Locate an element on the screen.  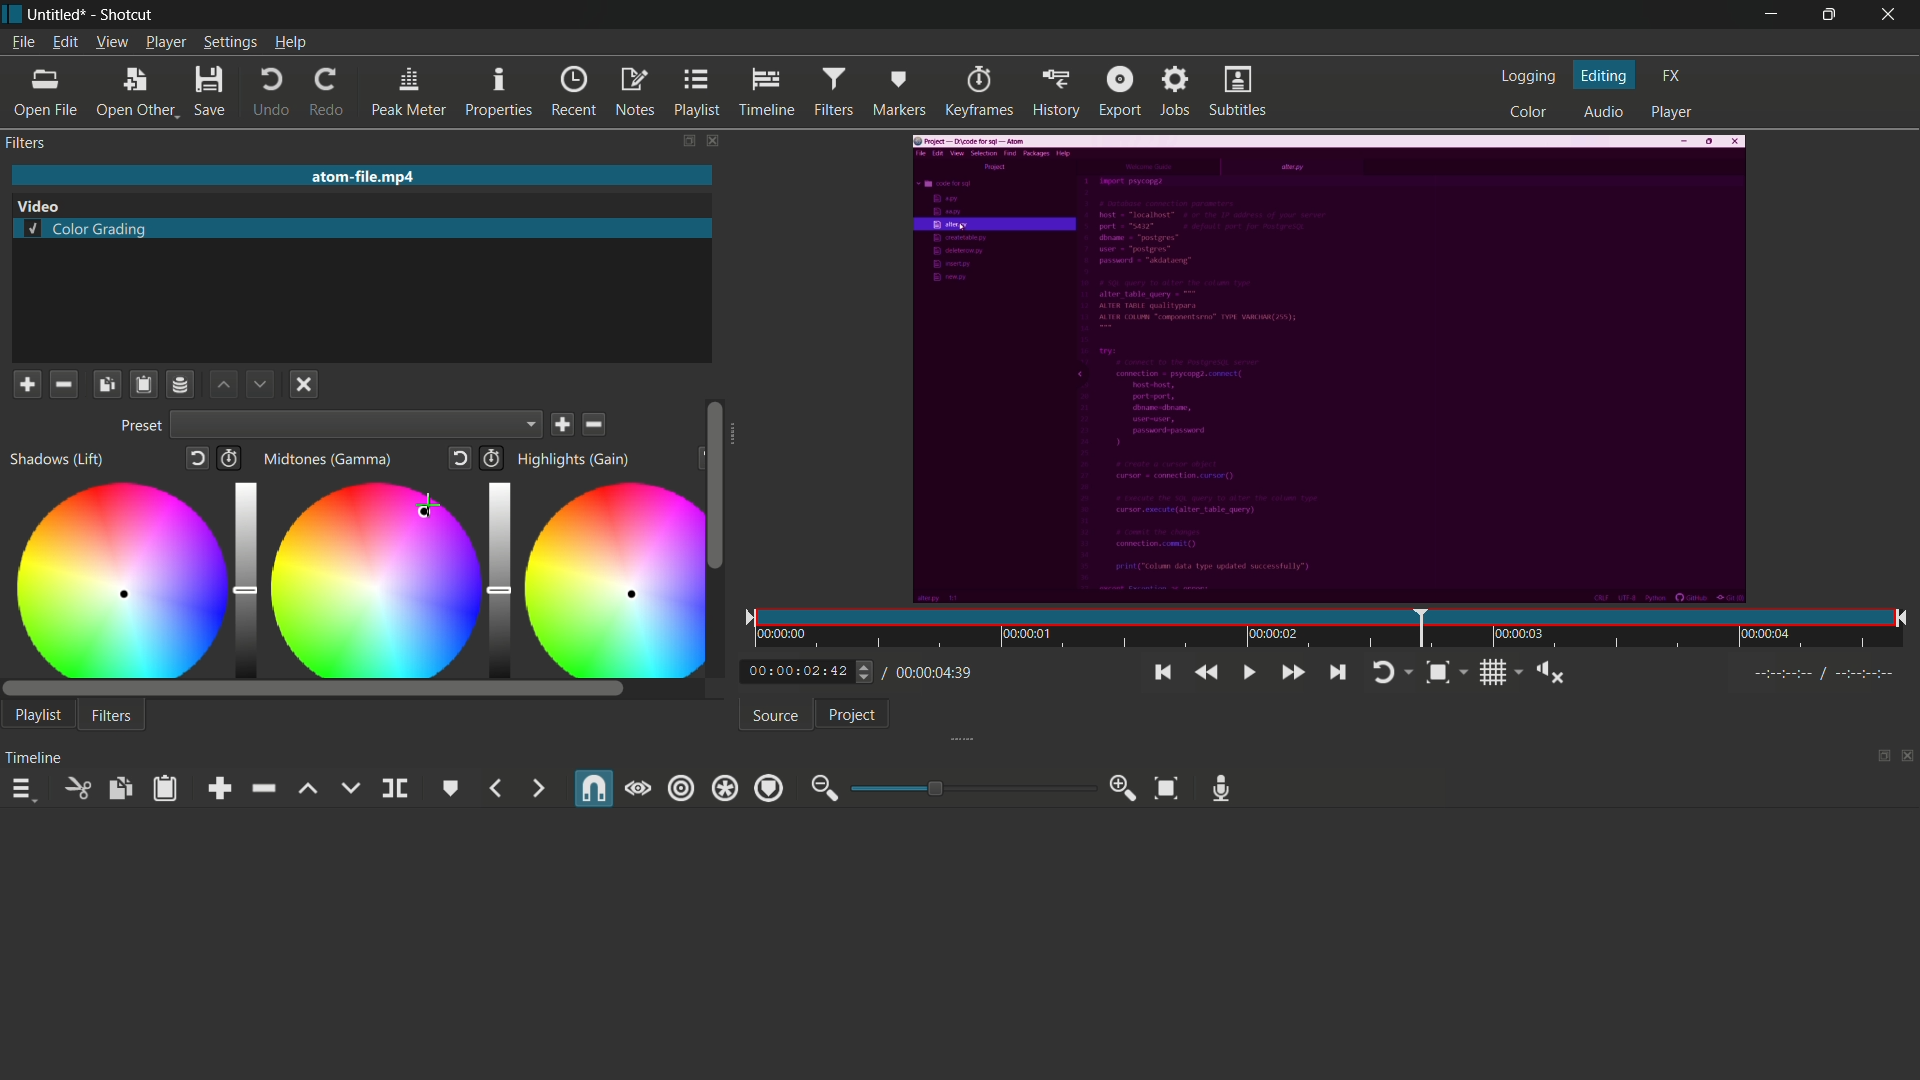
time is located at coordinates (1327, 630).